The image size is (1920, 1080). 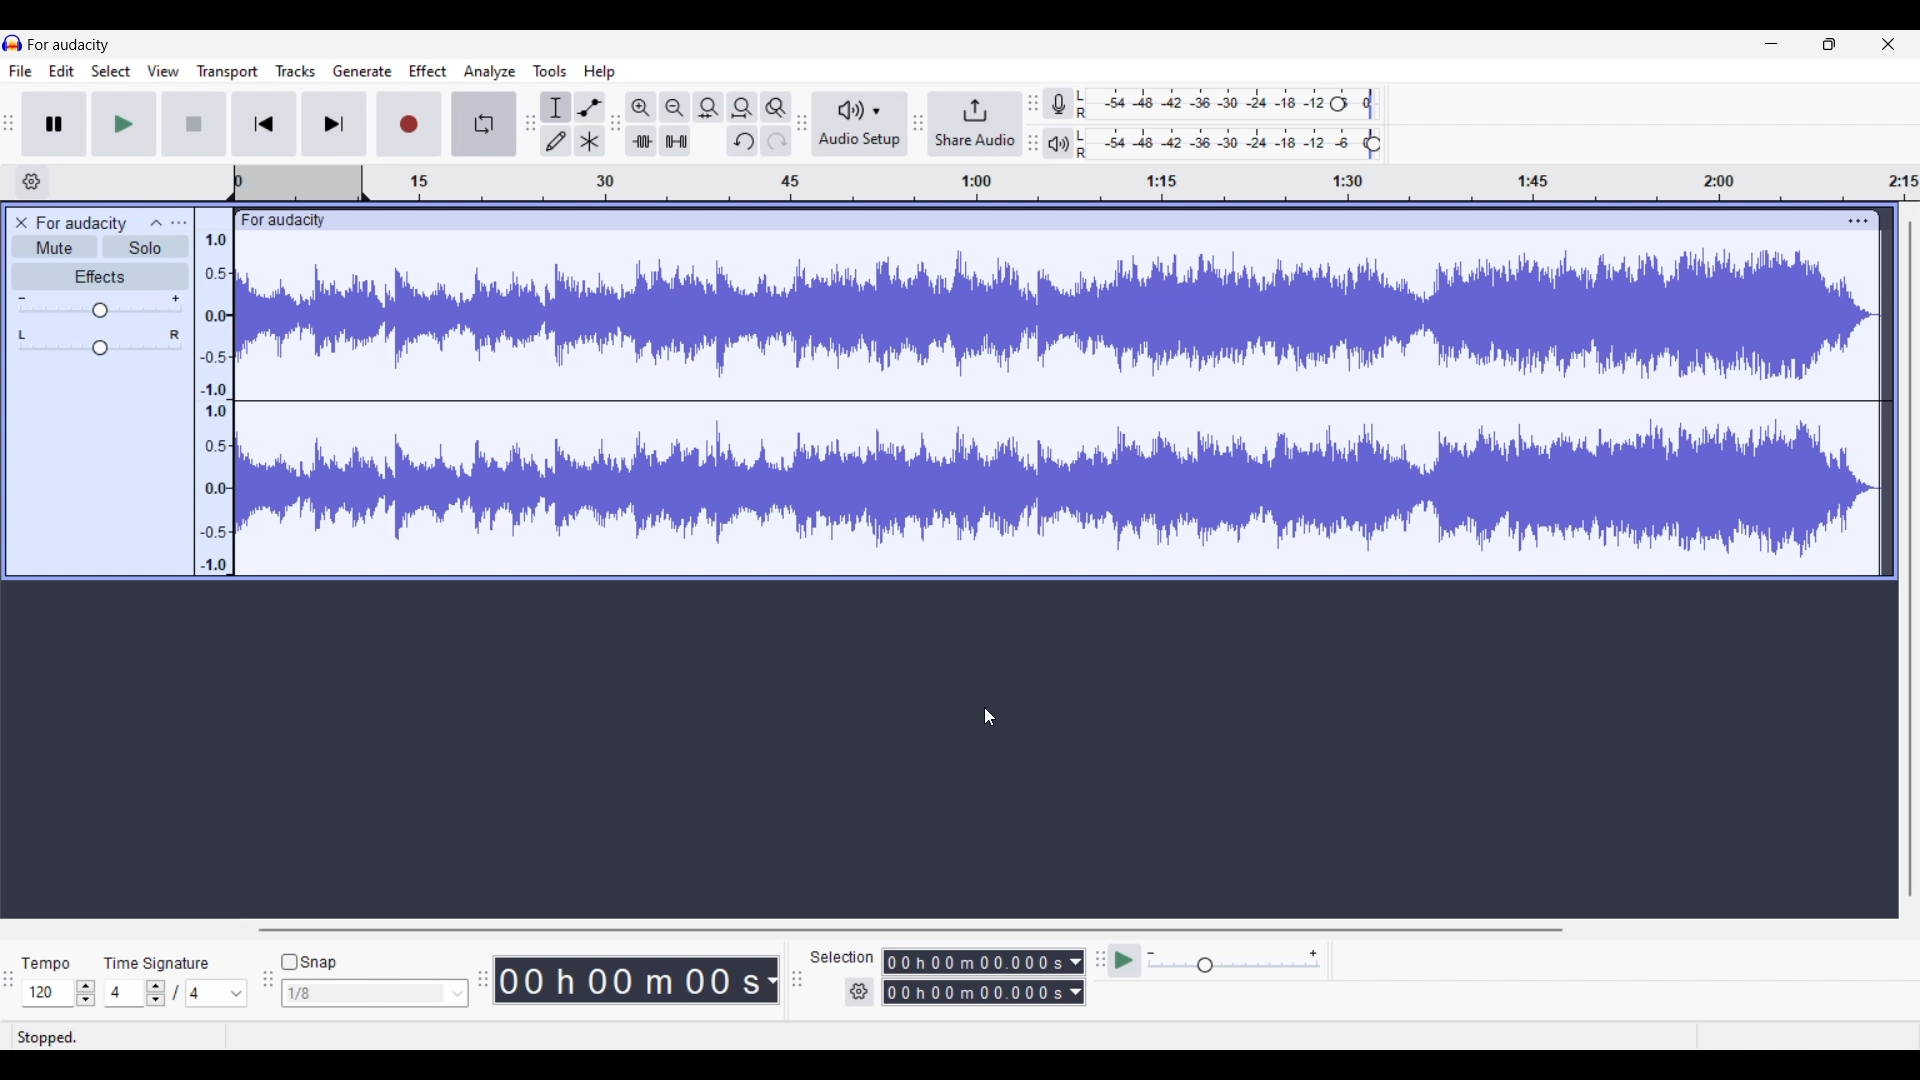 I want to click on Generate menu, so click(x=363, y=71).